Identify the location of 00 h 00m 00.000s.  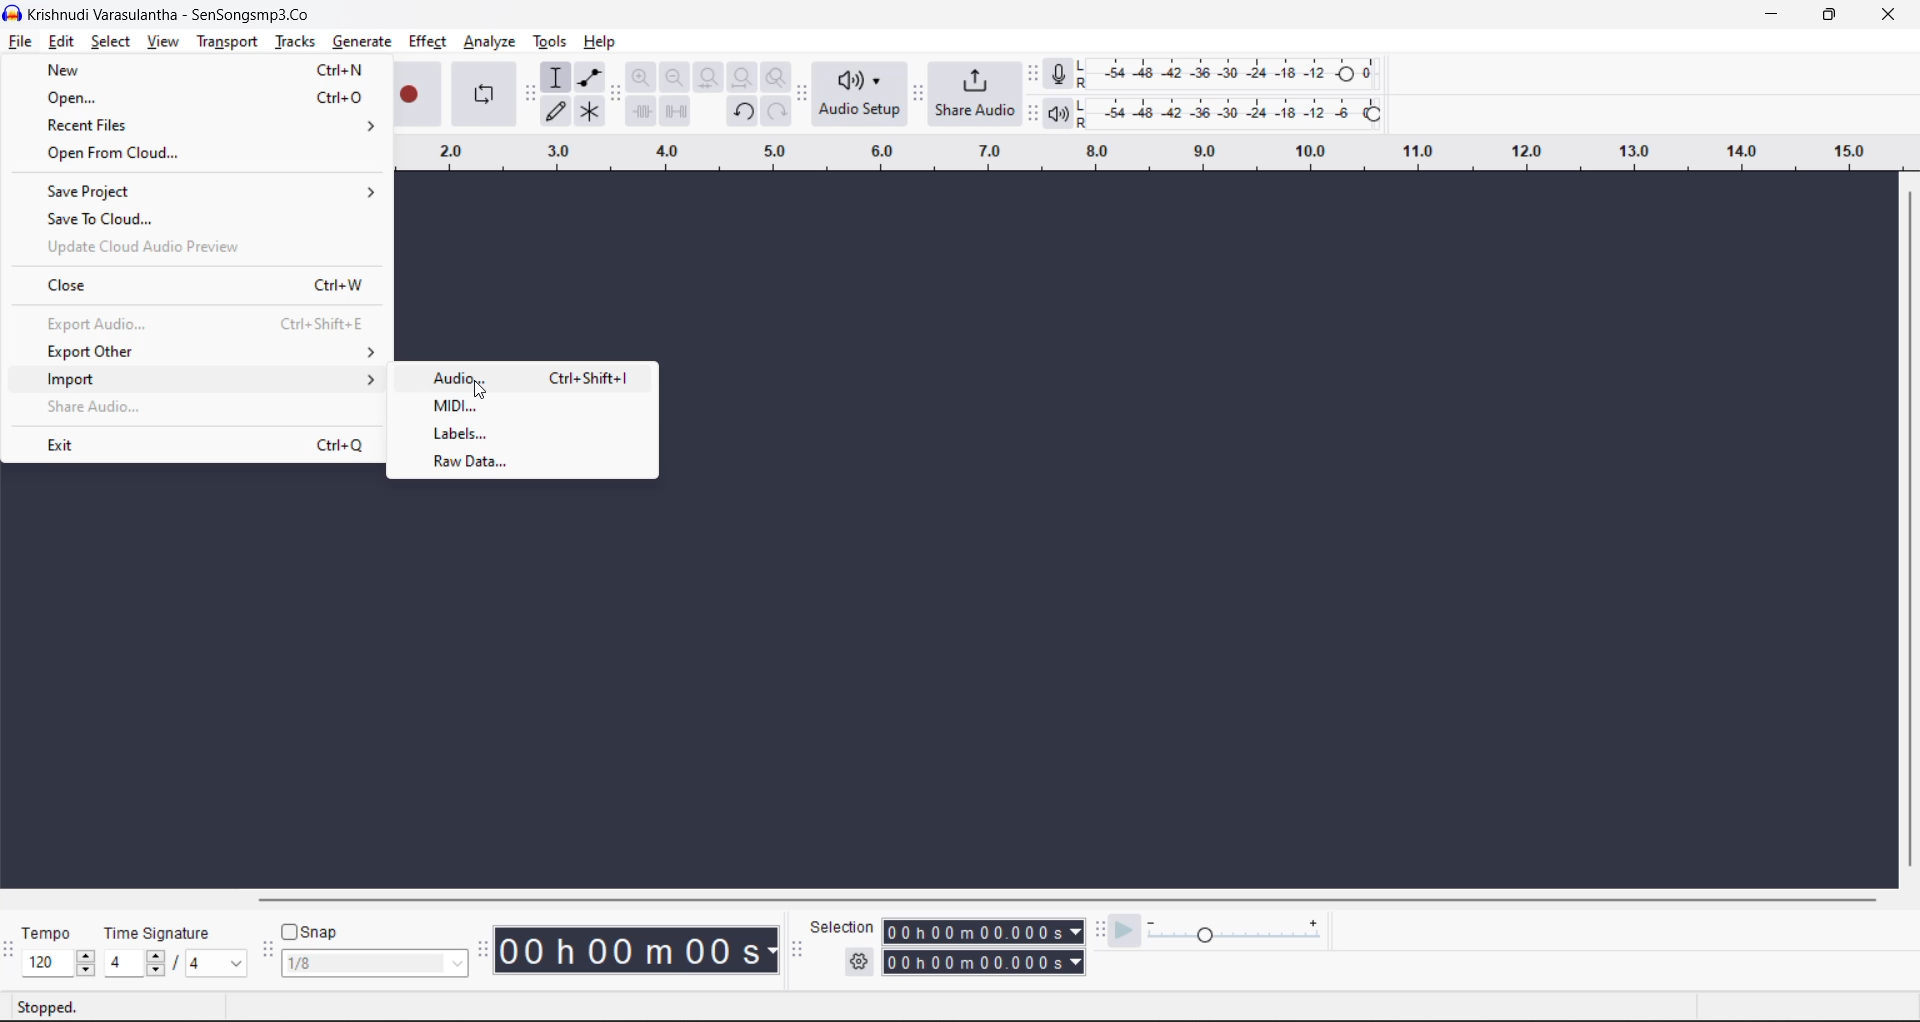
(983, 932).